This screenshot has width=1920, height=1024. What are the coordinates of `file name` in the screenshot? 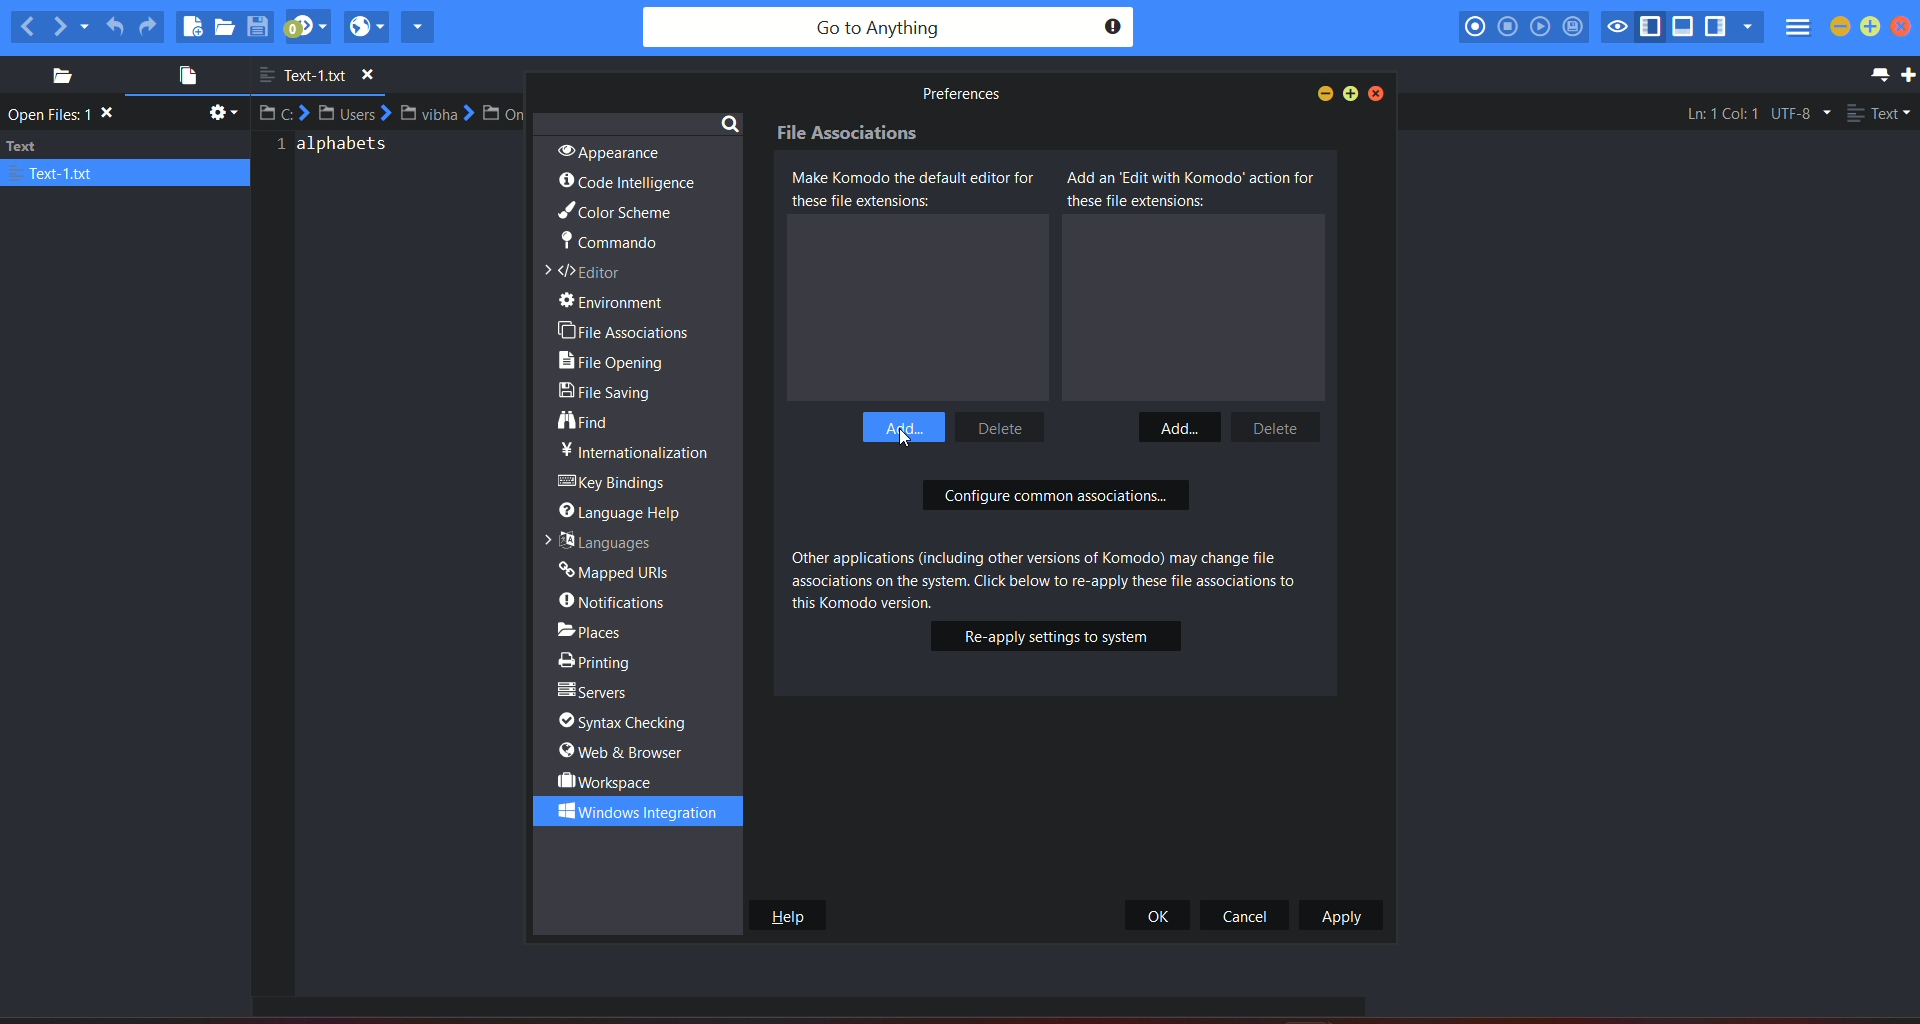 It's located at (325, 76).